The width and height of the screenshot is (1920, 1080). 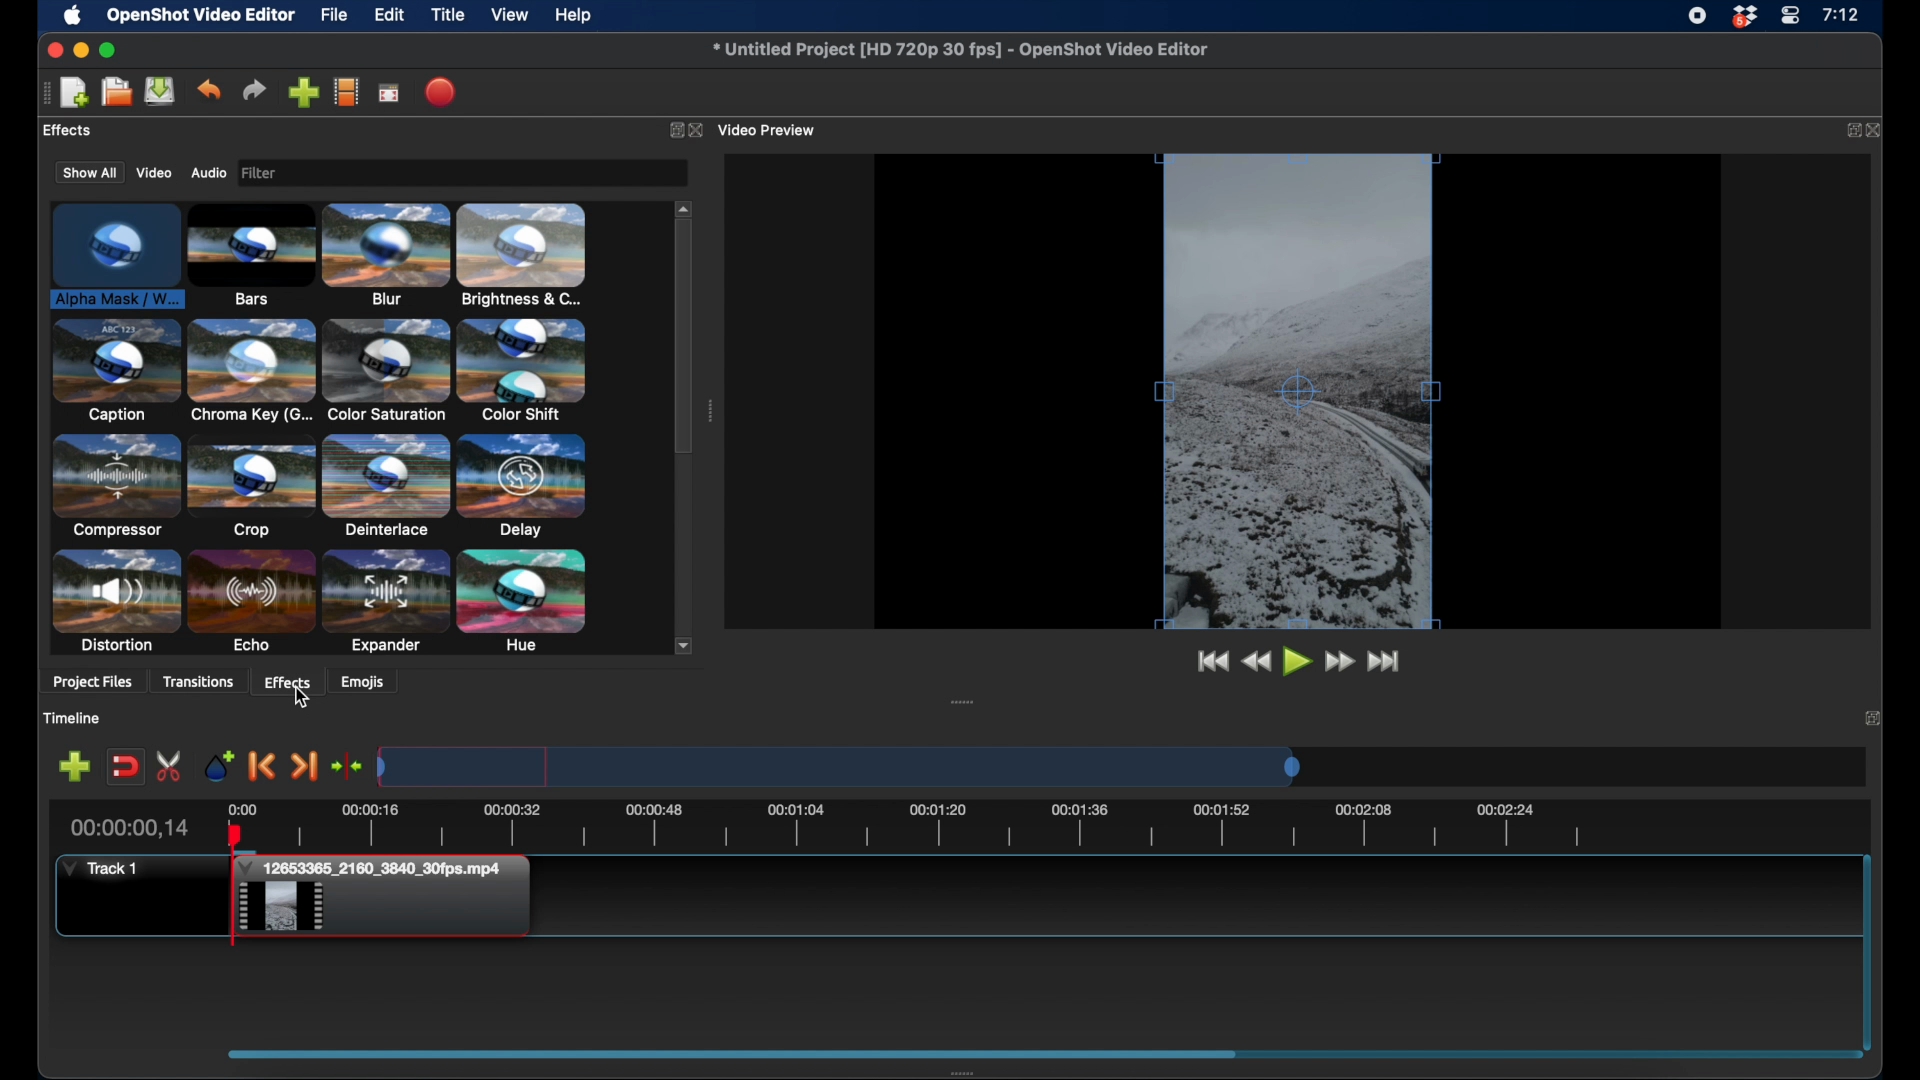 What do you see at coordinates (302, 696) in the screenshot?
I see `Cursor` at bounding box center [302, 696].